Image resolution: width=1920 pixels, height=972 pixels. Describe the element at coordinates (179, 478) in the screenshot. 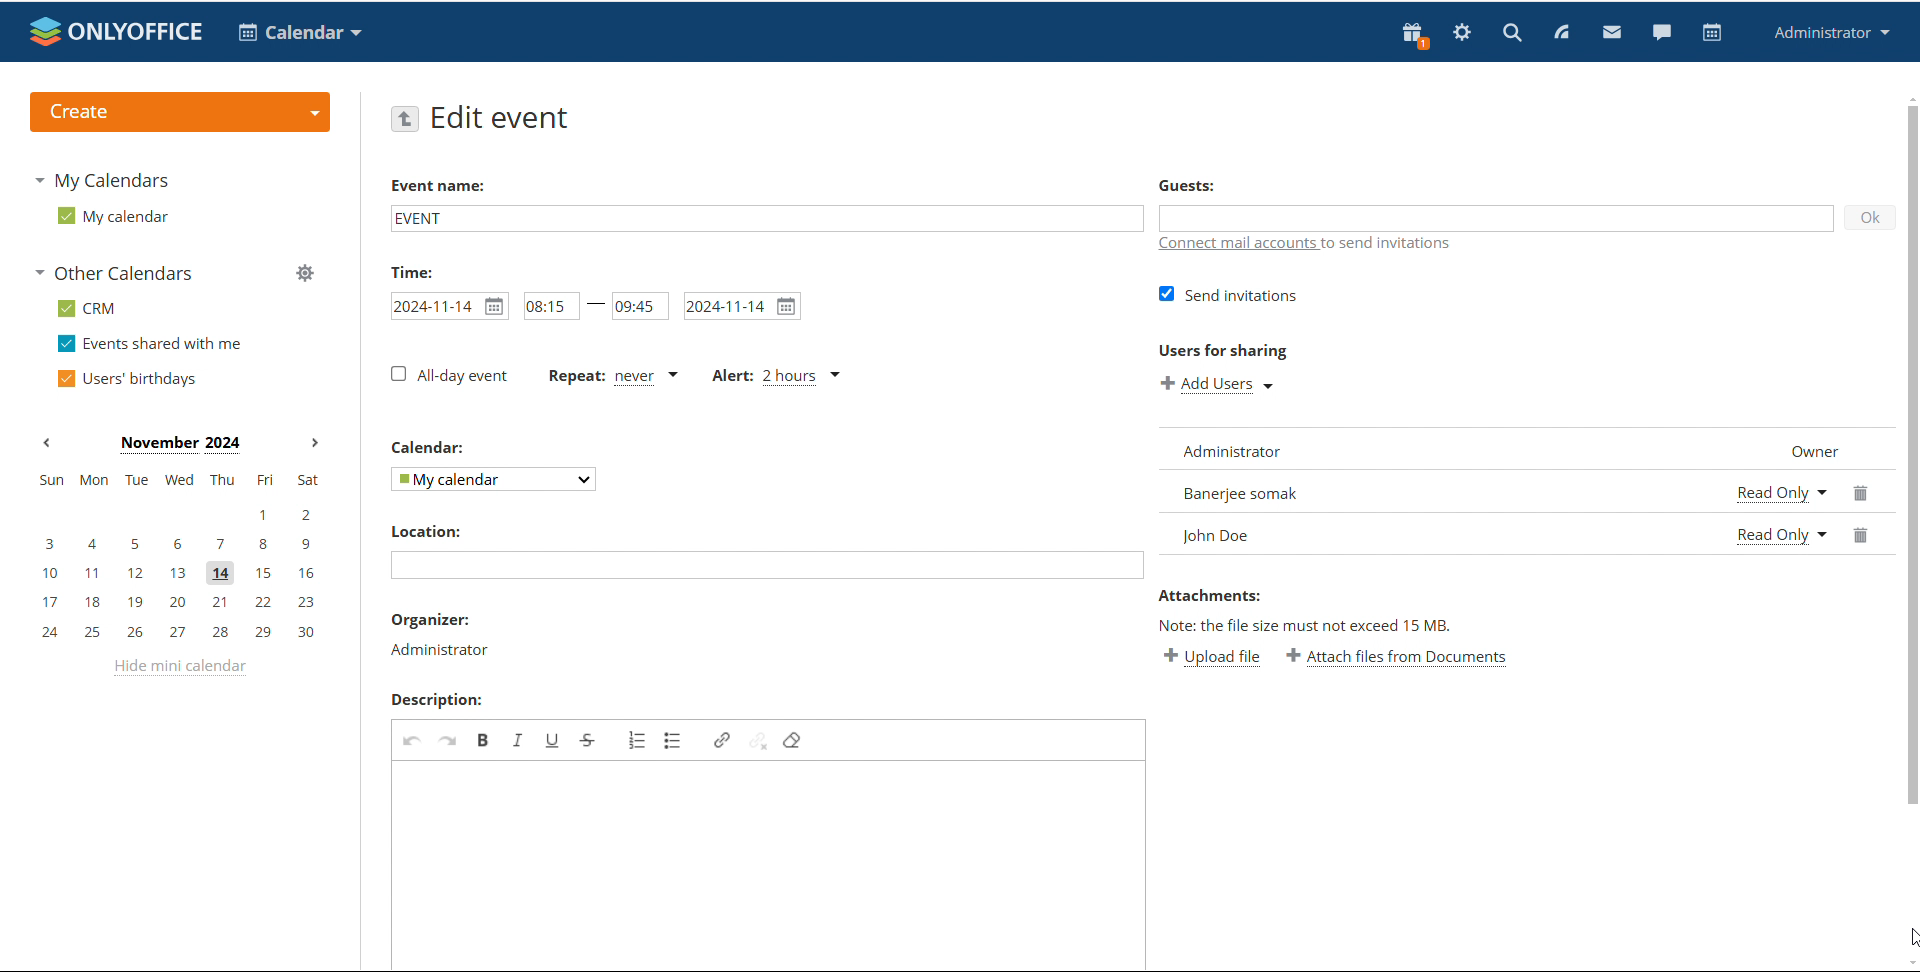

I see `mon, tue, wed, thu, fri, sat, sun` at that location.